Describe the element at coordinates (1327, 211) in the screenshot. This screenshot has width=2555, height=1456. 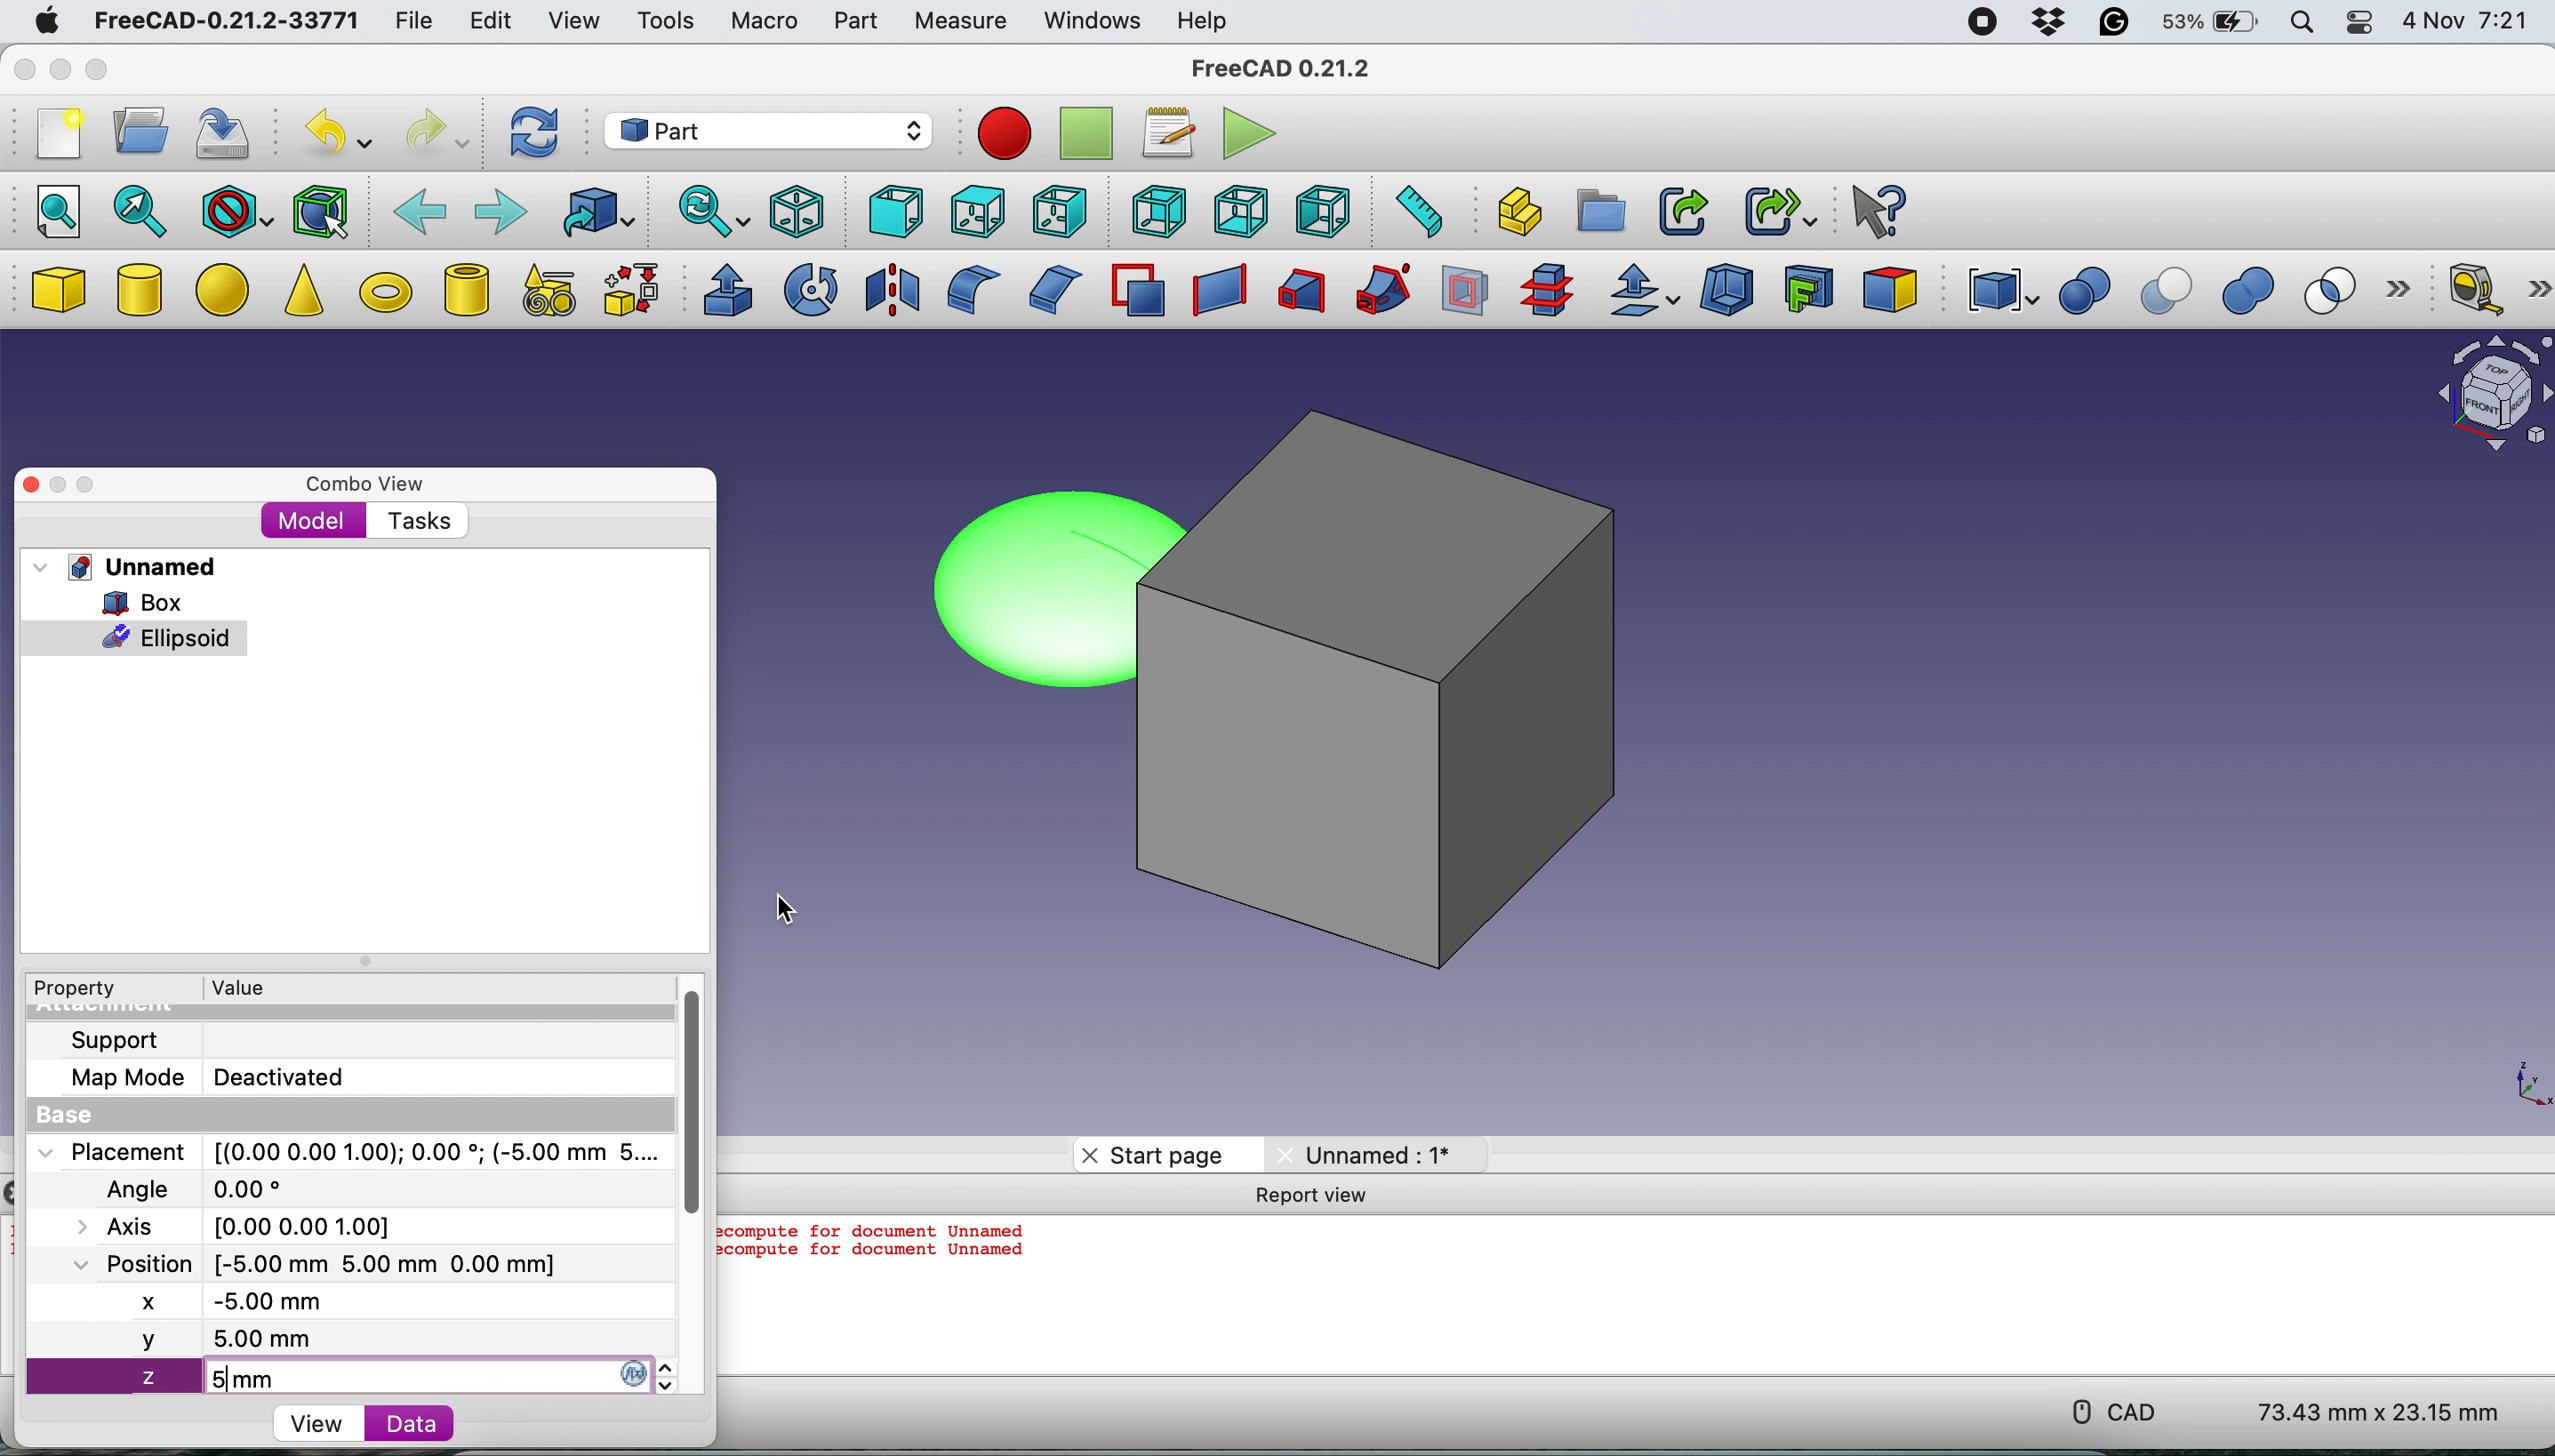
I see `left` at that location.